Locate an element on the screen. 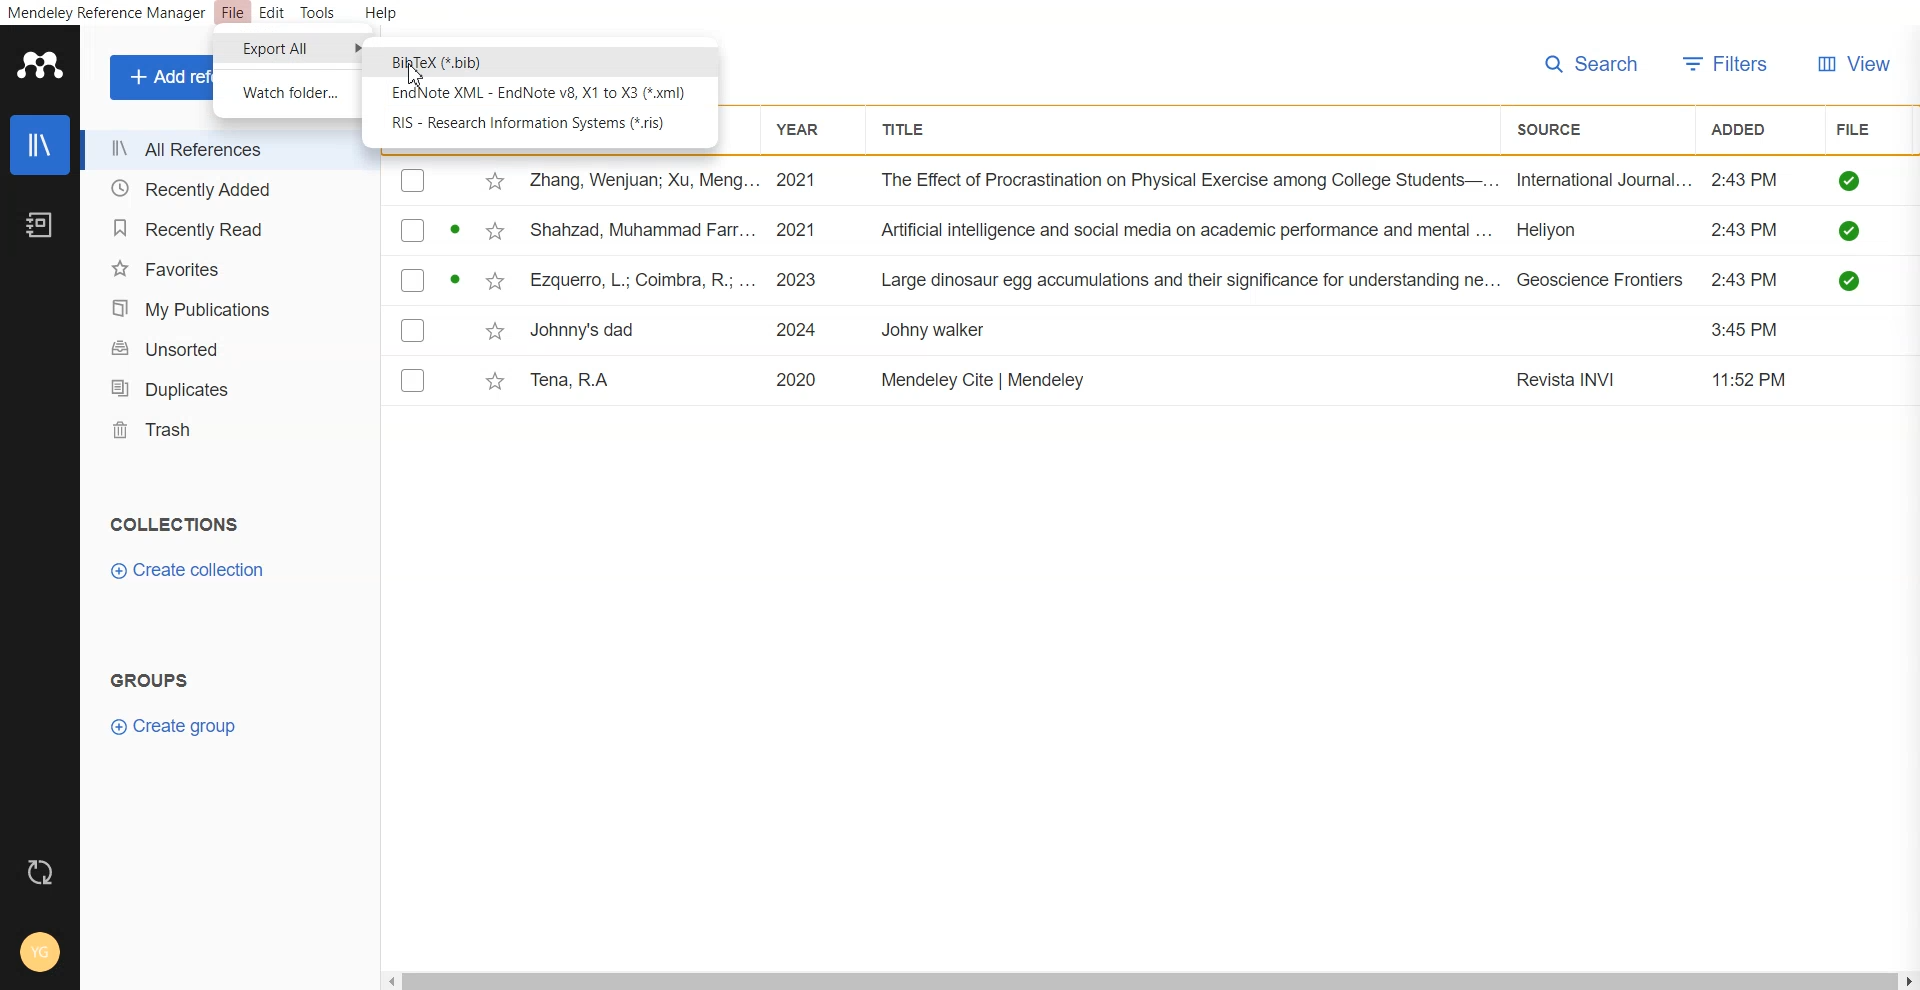 The width and height of the screenshot is (1920, 990). star is located at coordinates (494, 182).